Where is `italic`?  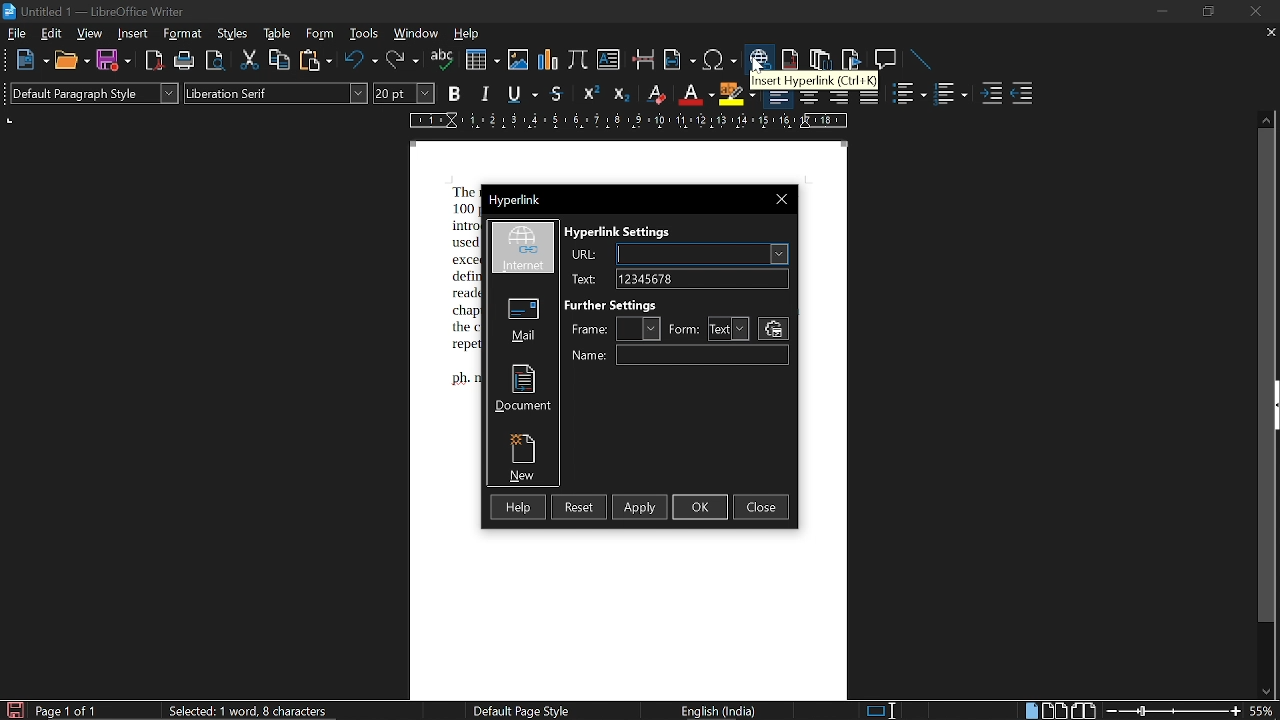
italic is located at coordinates (486, 94).